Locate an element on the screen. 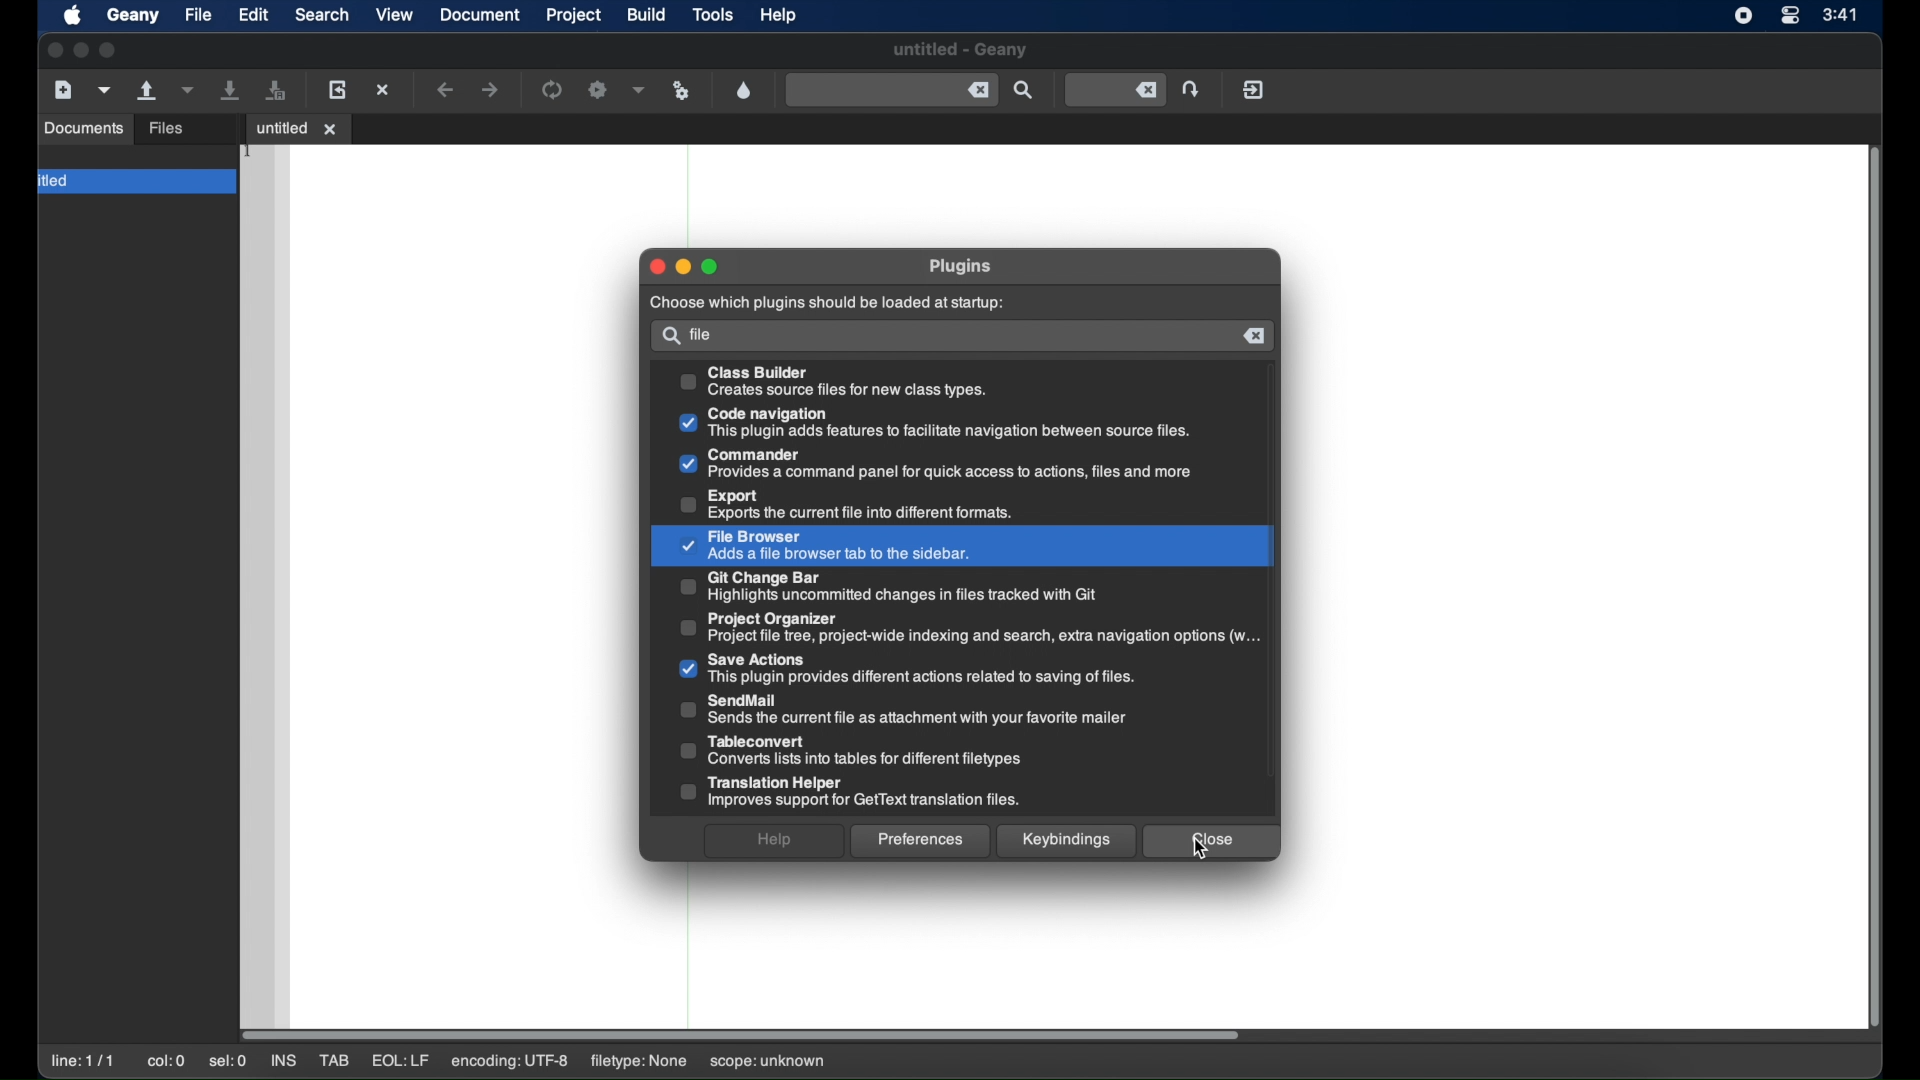 This screenshot has width=1920, height=1080. documents is located at coordinates (159, 129).